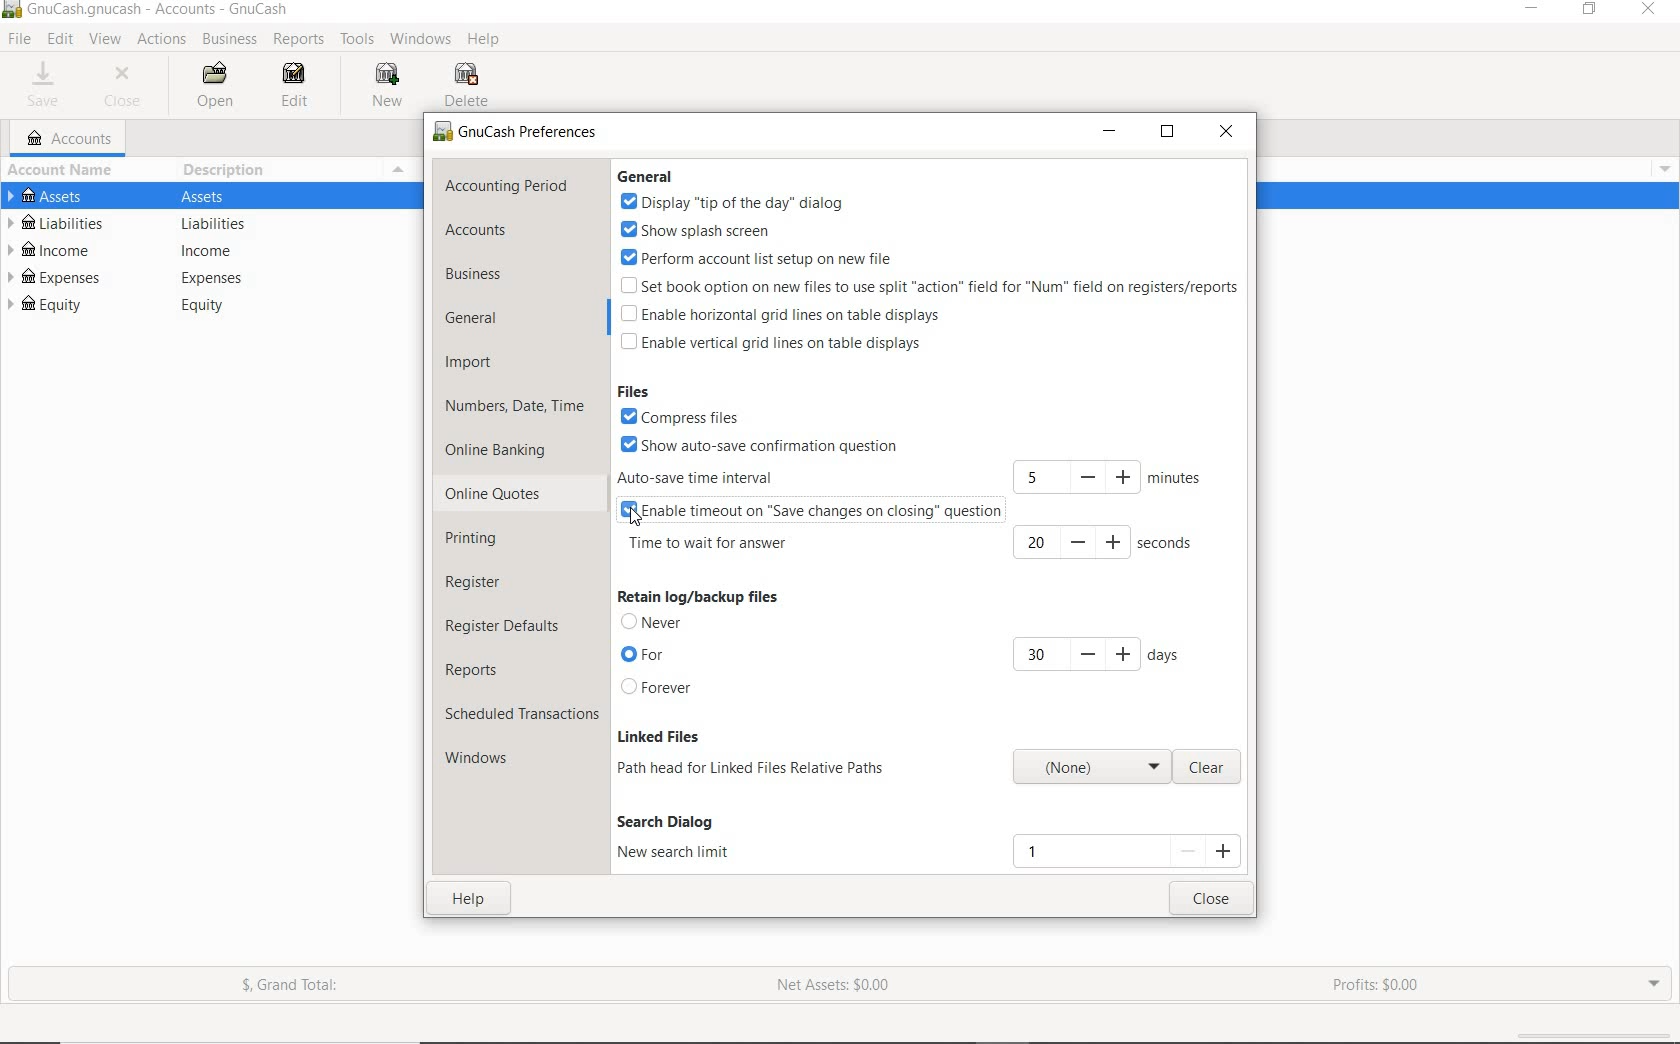  Describe the element at coordinates (476, 672) in the screenshot. I see `REPORTS` at that location.